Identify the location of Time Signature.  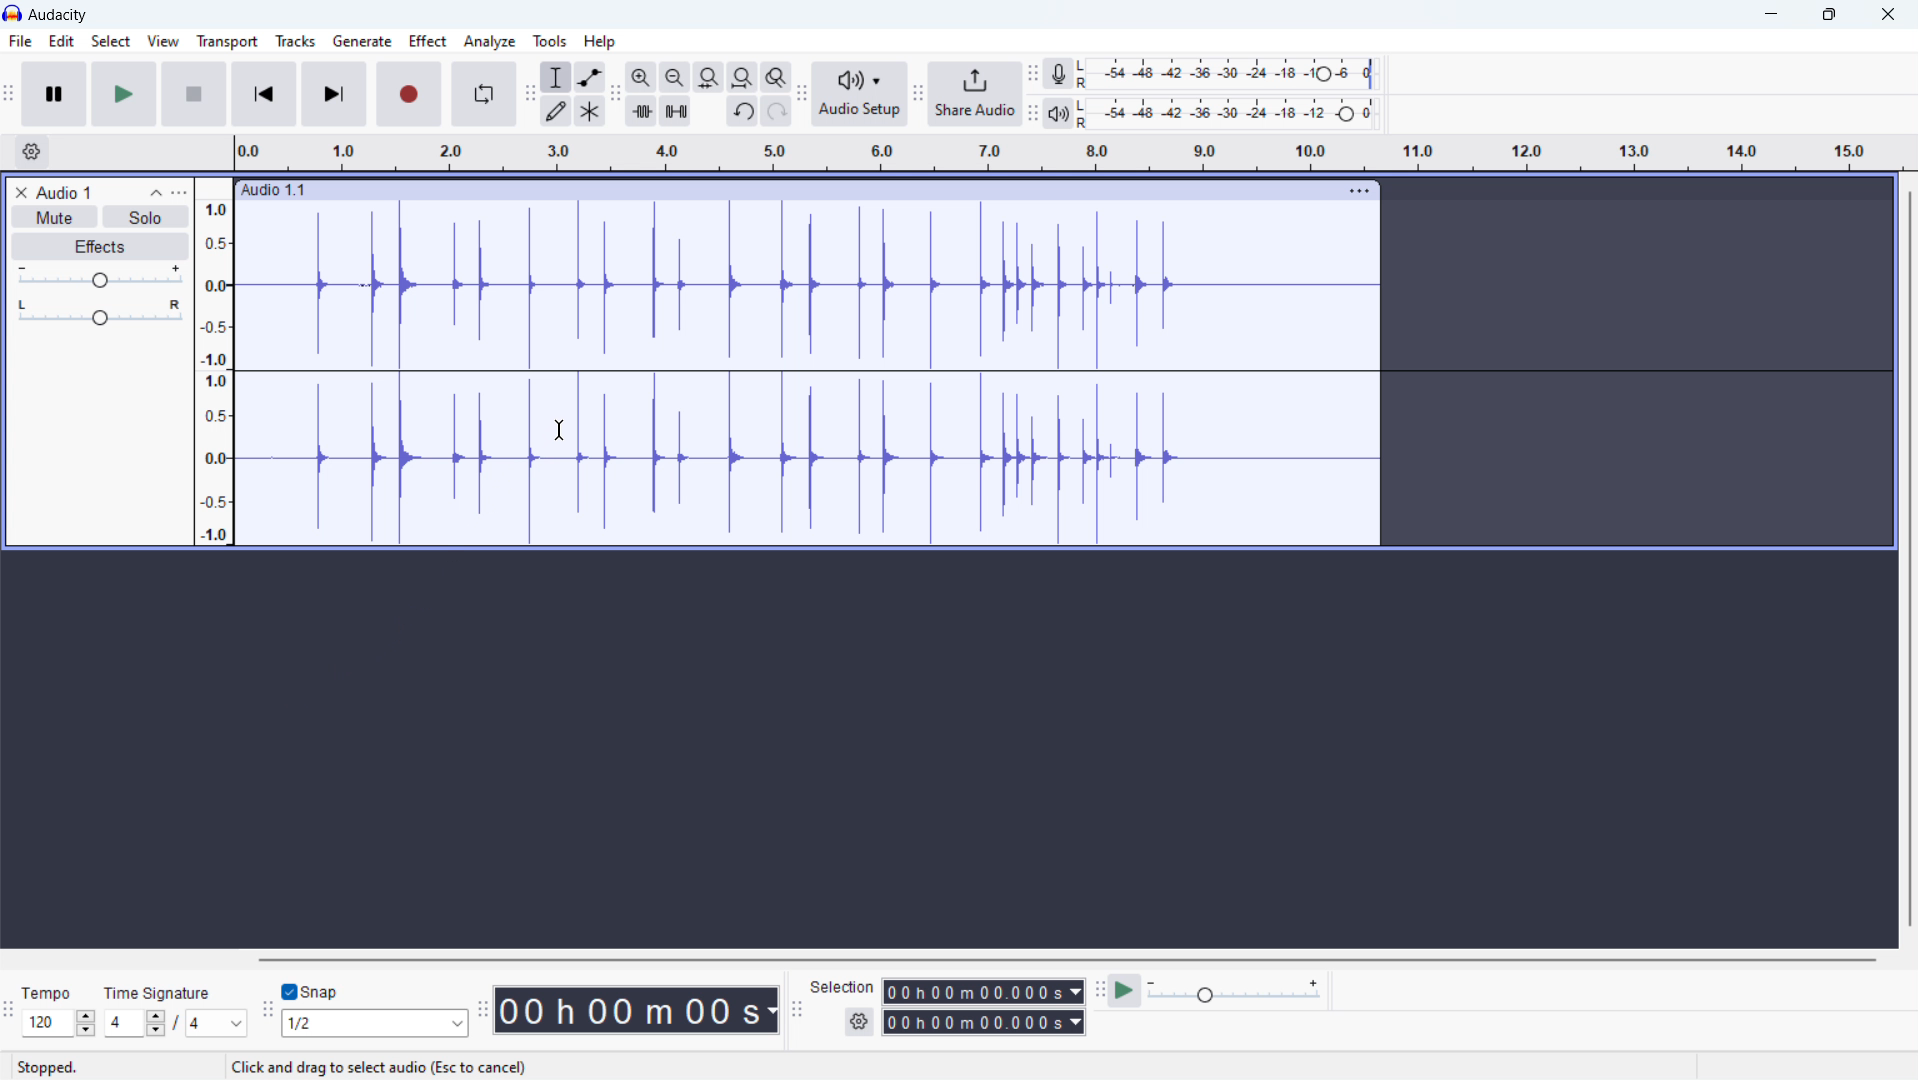
(165, 988).